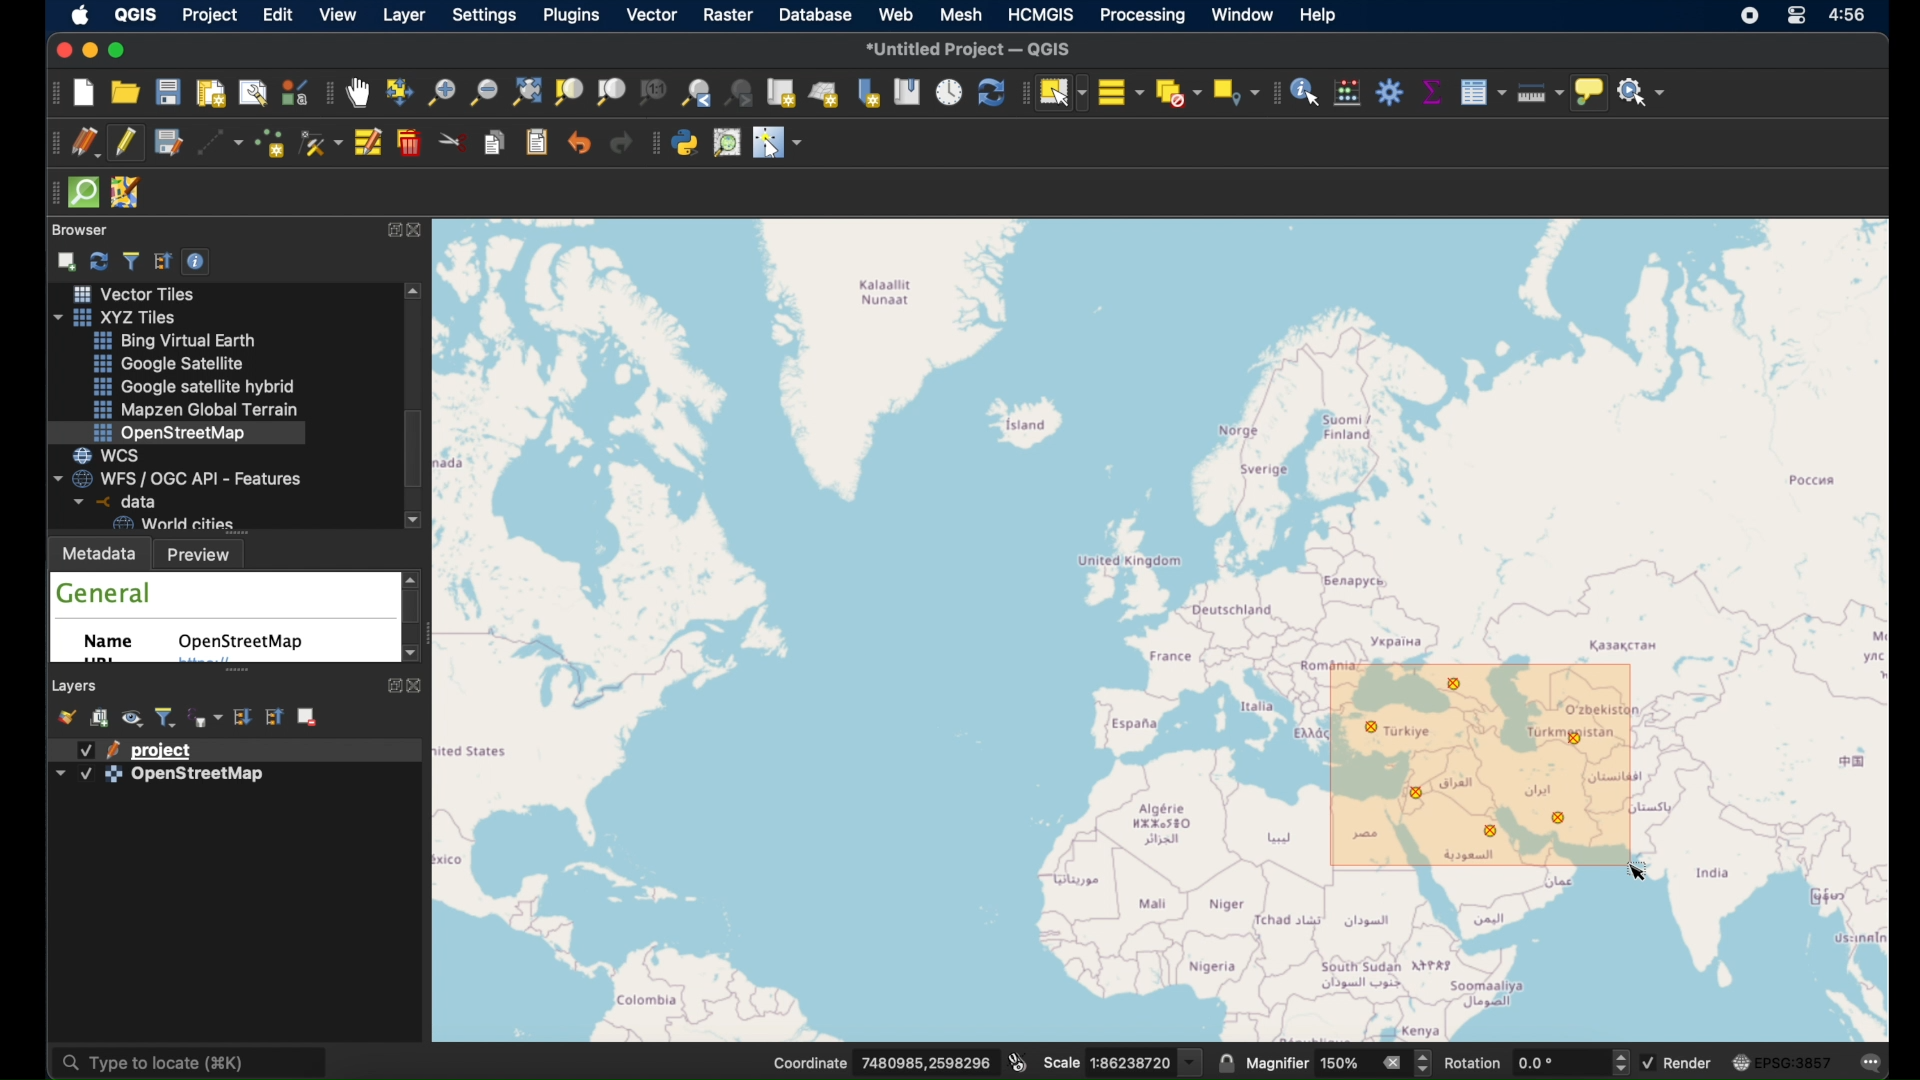 This screenshot has height=1080, width=1920. Describe the element at coordinates (122, 50) in the screenshot. I see `maximize` at that location.